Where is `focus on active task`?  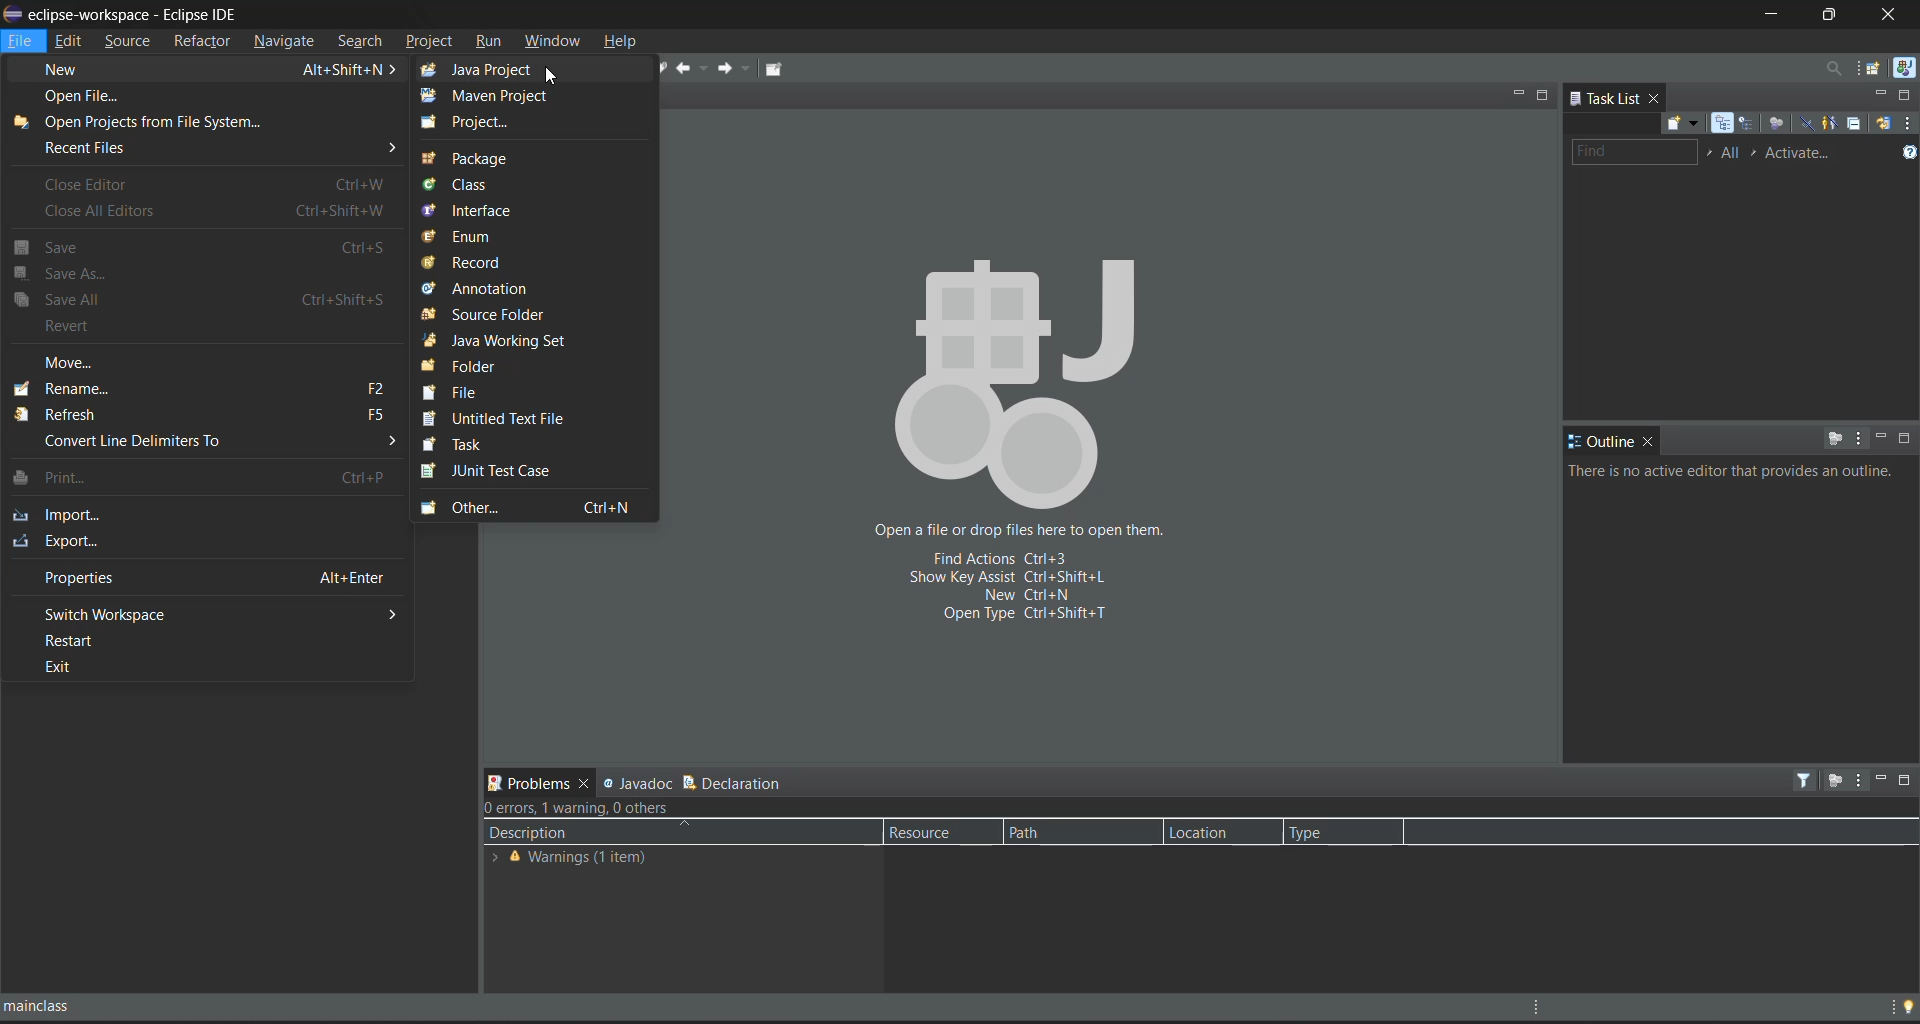
focus on active task is located at coordinates (1835, 438).